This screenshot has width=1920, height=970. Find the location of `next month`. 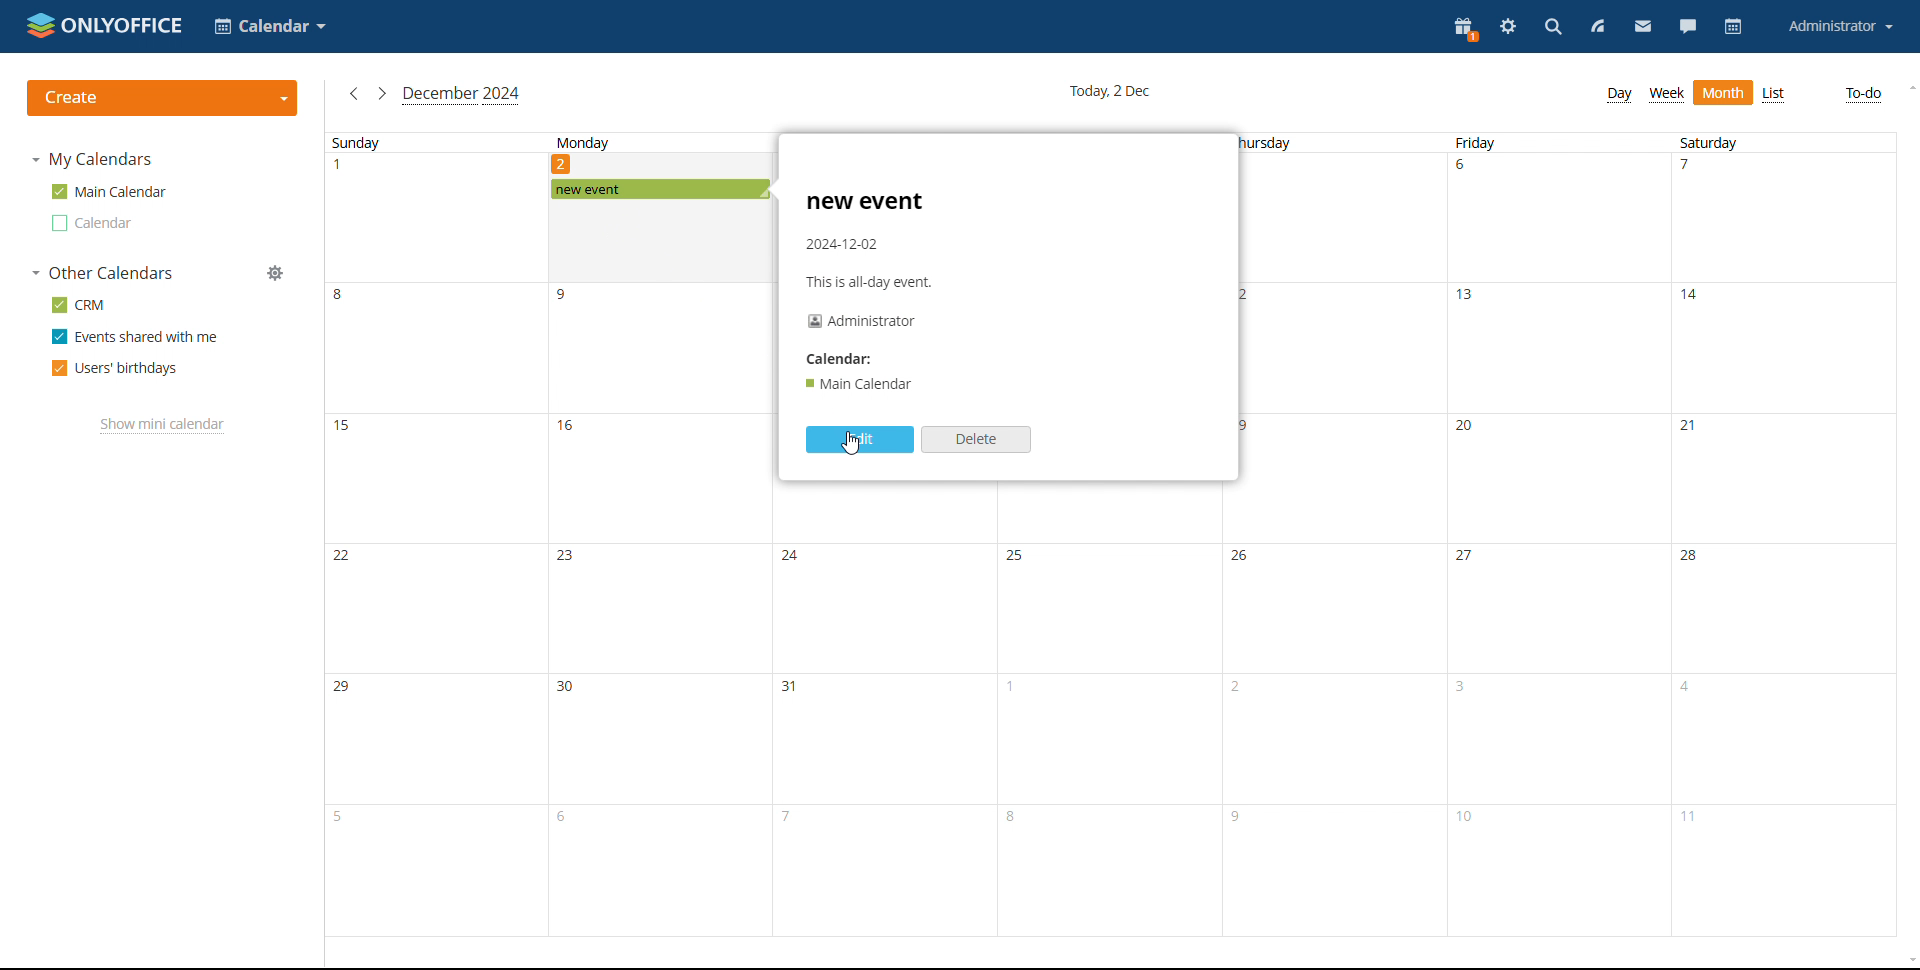

next month is located at coordinates (381, 93).